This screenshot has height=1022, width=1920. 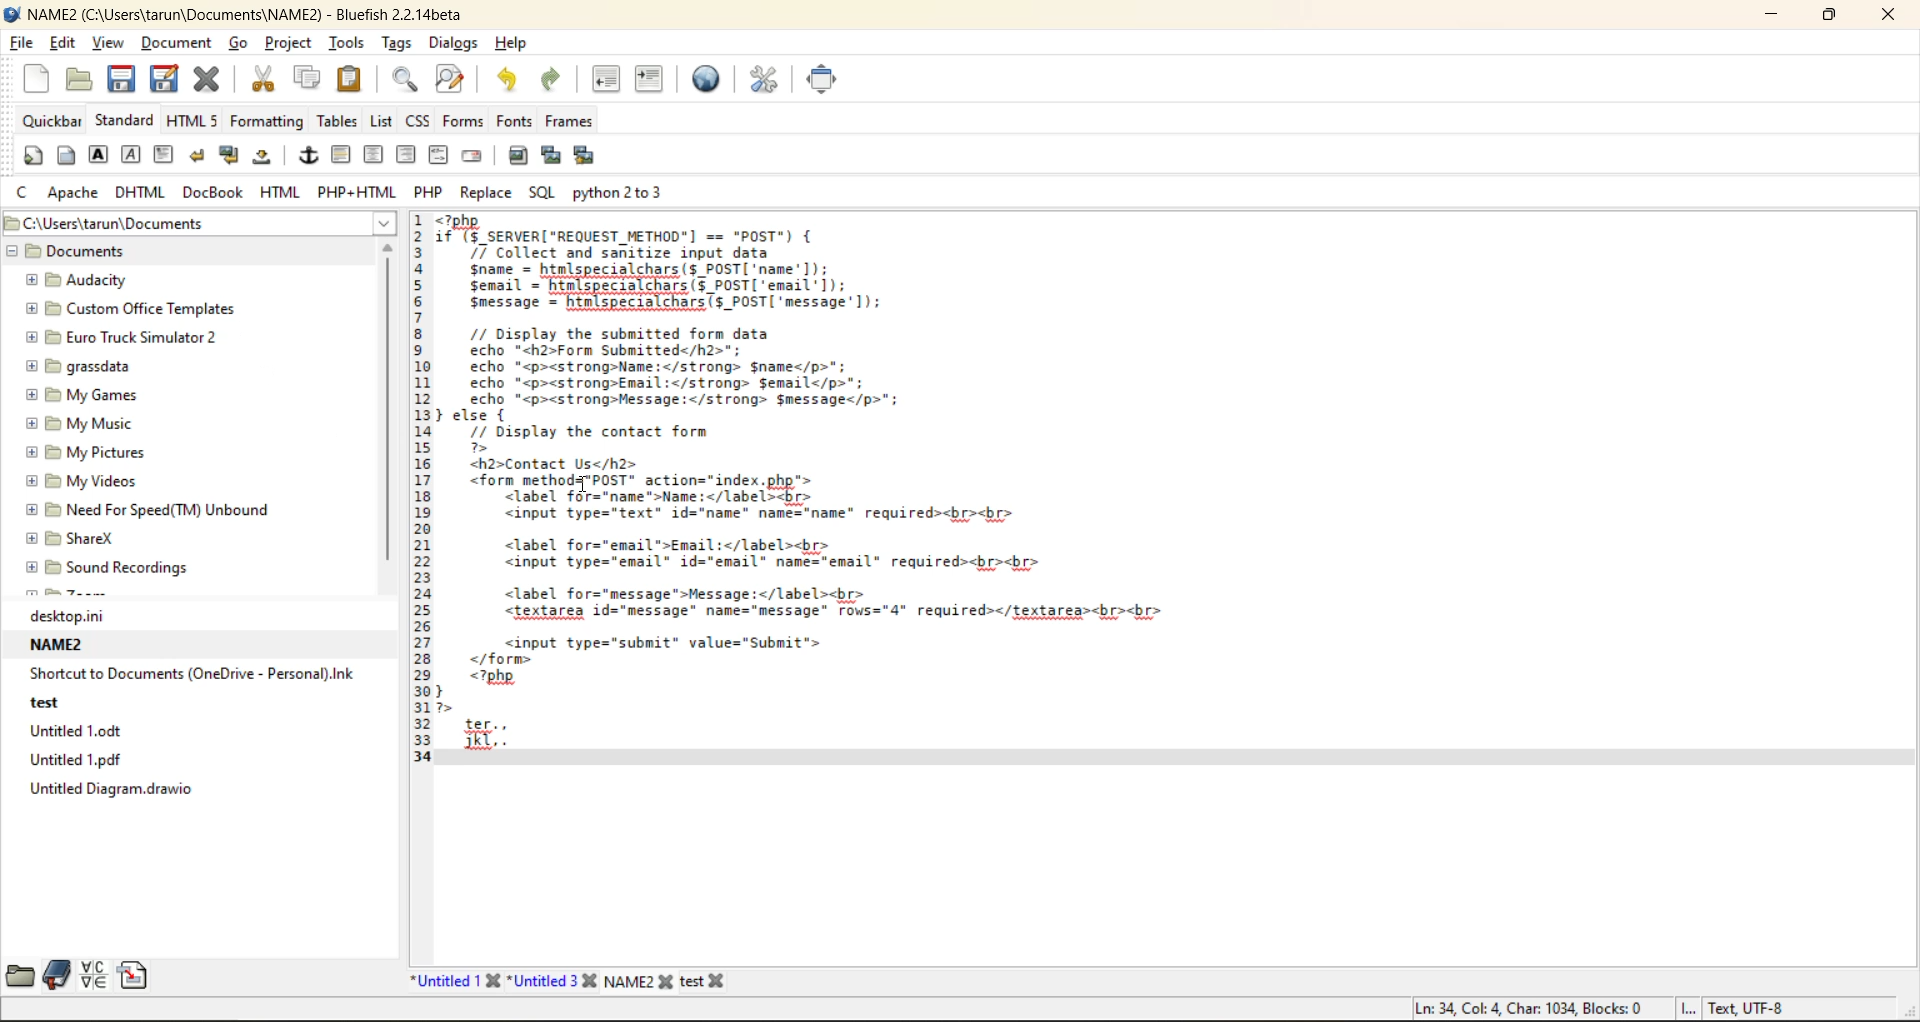 What do you see at coordinates (149, 508) in the screenshot?
I see `need for speed(TM) unbound` at bounding box center [149, 508].